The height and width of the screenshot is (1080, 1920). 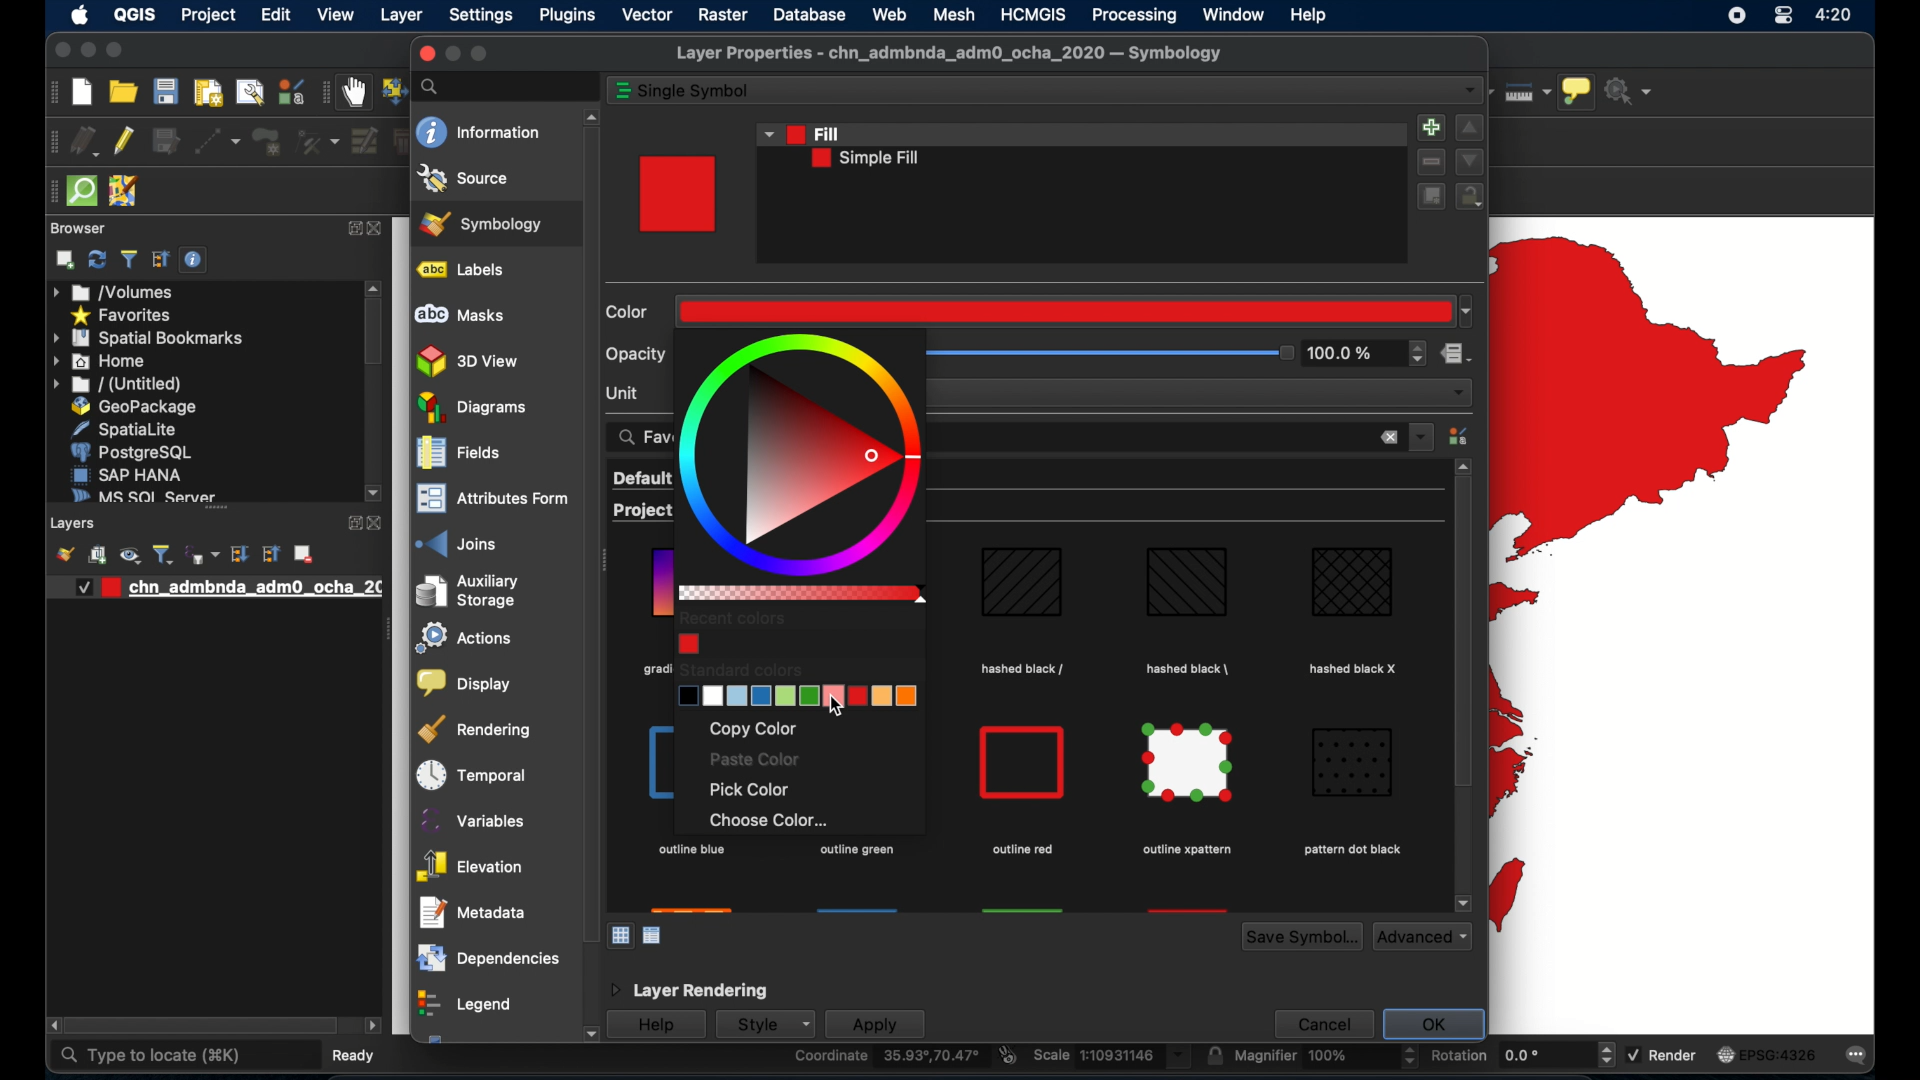 What do you see at coordinates (78, 15) in the screenshot?
I see `apple icon` at bounding box center [78, 15].